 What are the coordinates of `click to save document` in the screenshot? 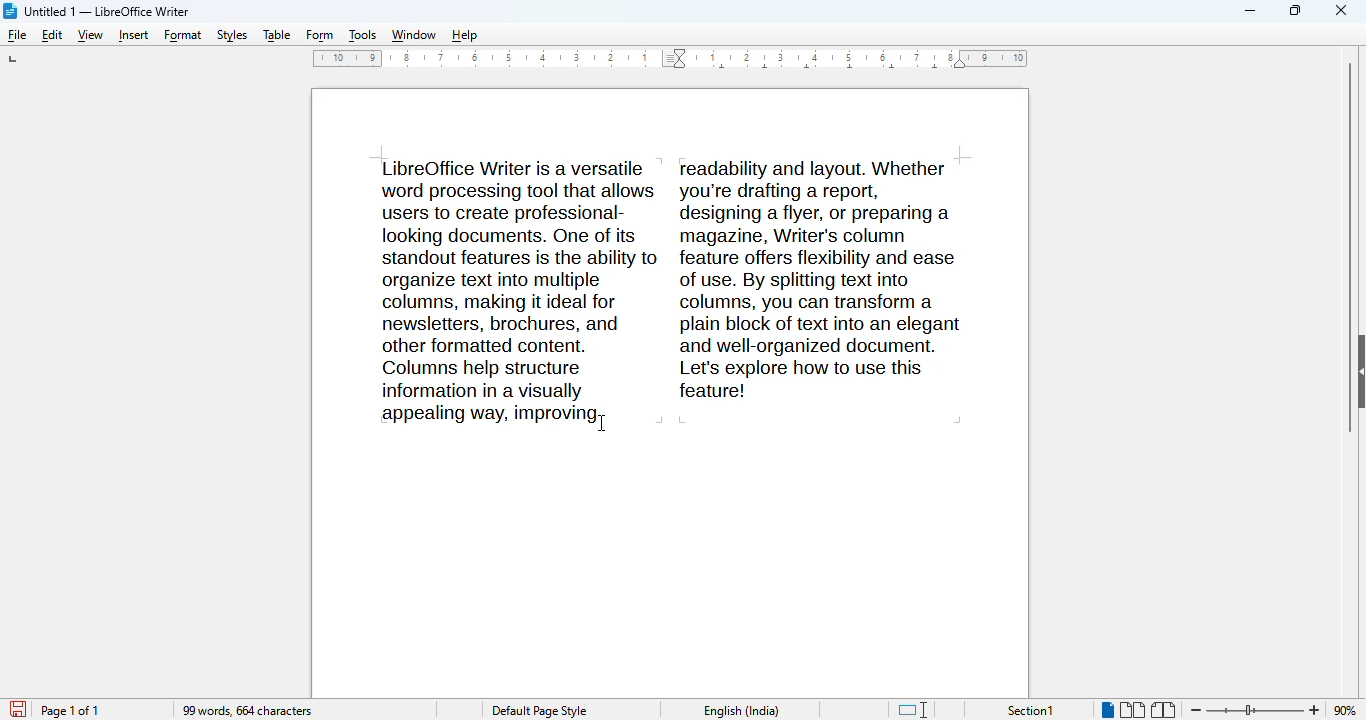 It's located at (18, 709).